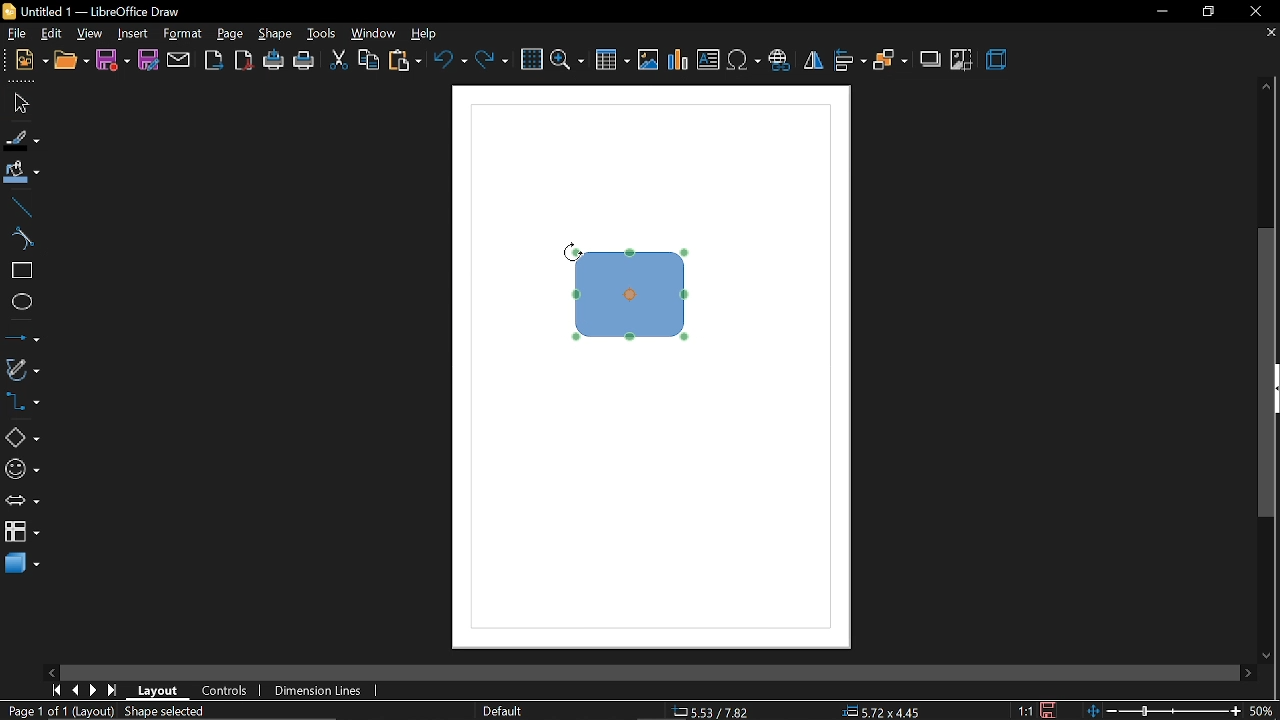  What do you see at coordinates (1269, 654) in the screenshot?
I see `move down` at bounding box center [1269, 654].